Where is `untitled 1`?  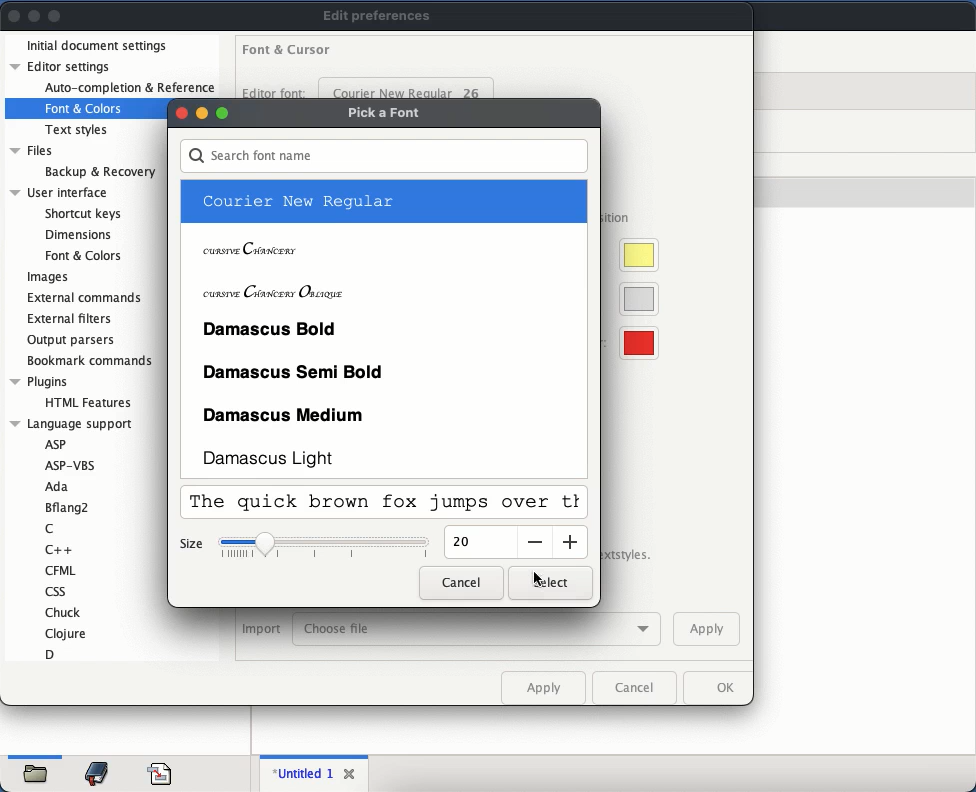 untitled 1 is located at coordinates (305, 773).